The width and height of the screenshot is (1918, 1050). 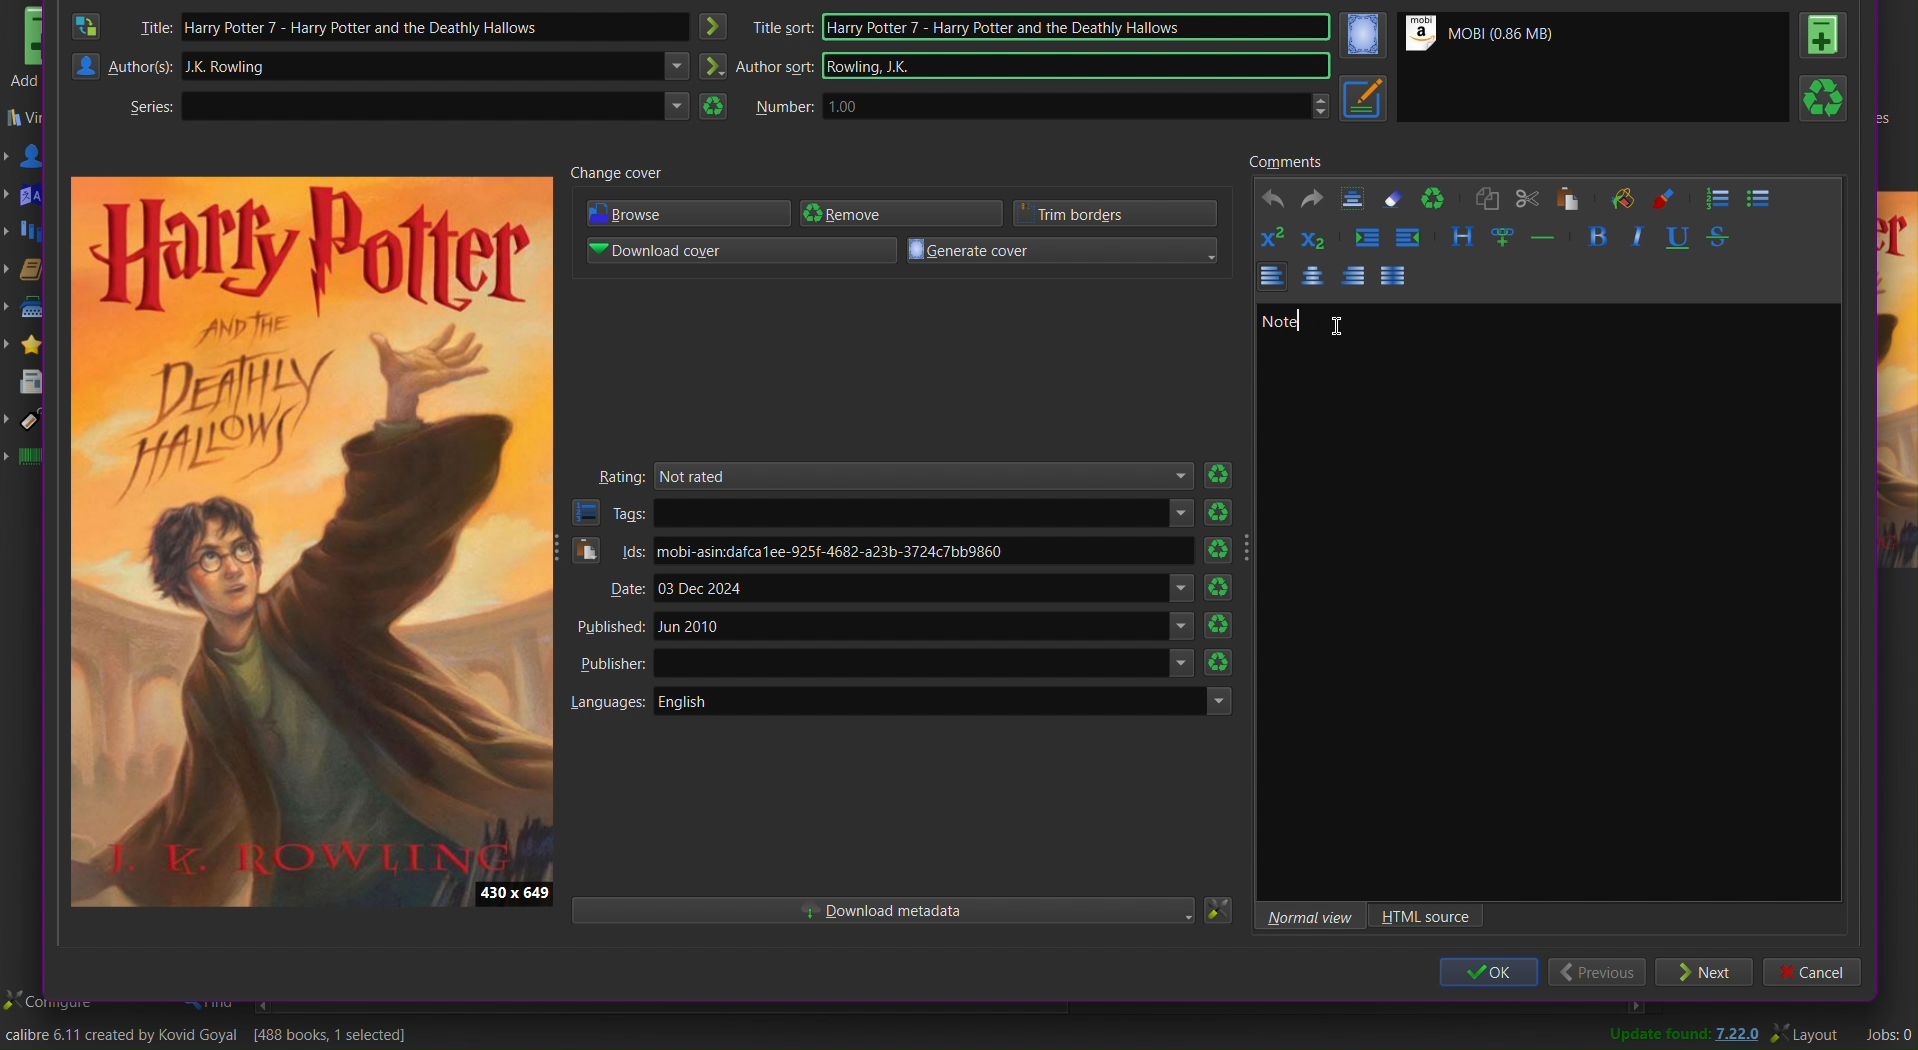 What do you see at coordinates (948, 700) in the screenshot?
I see `English` at bounding box center [948, 700].